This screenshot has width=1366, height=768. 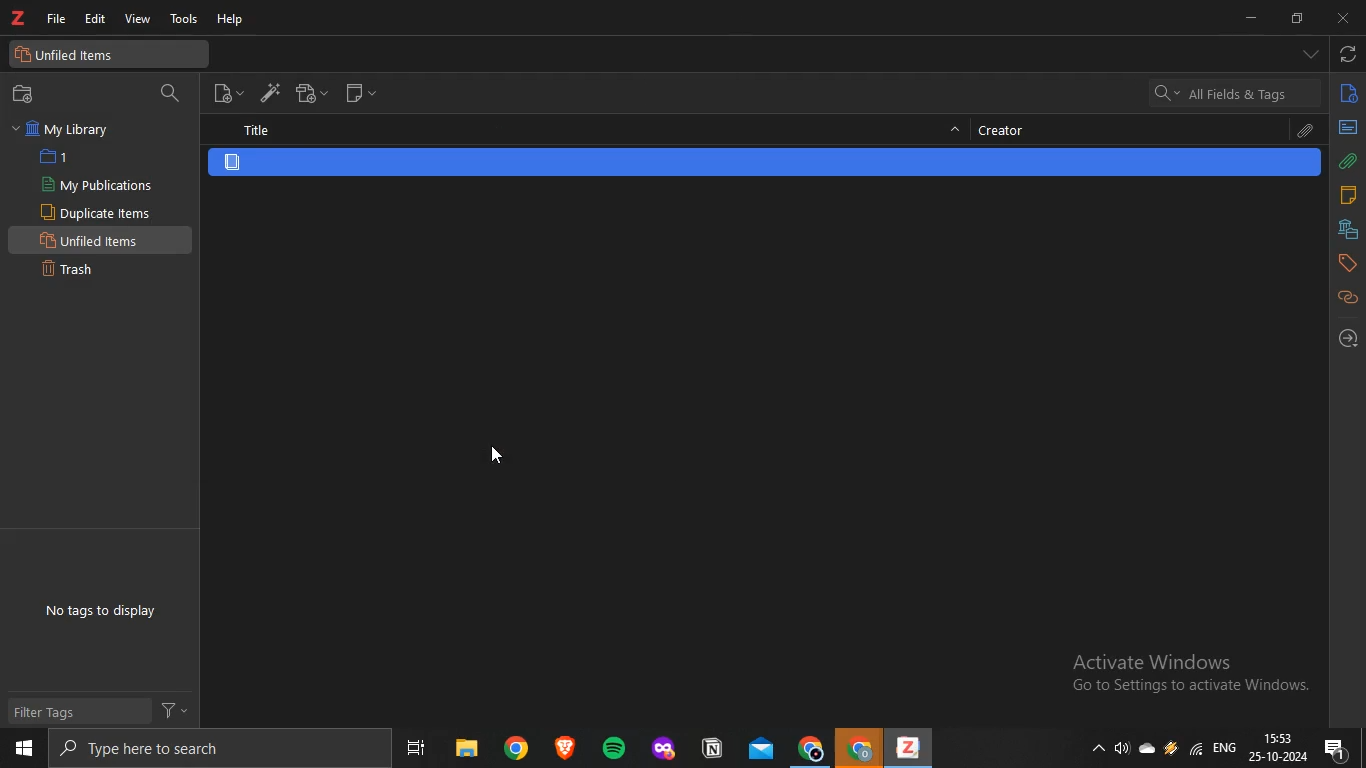 What do you see at coordinates (1348, 262) in the screenshot?
I see `tags` at bounding box center [1348, 262].